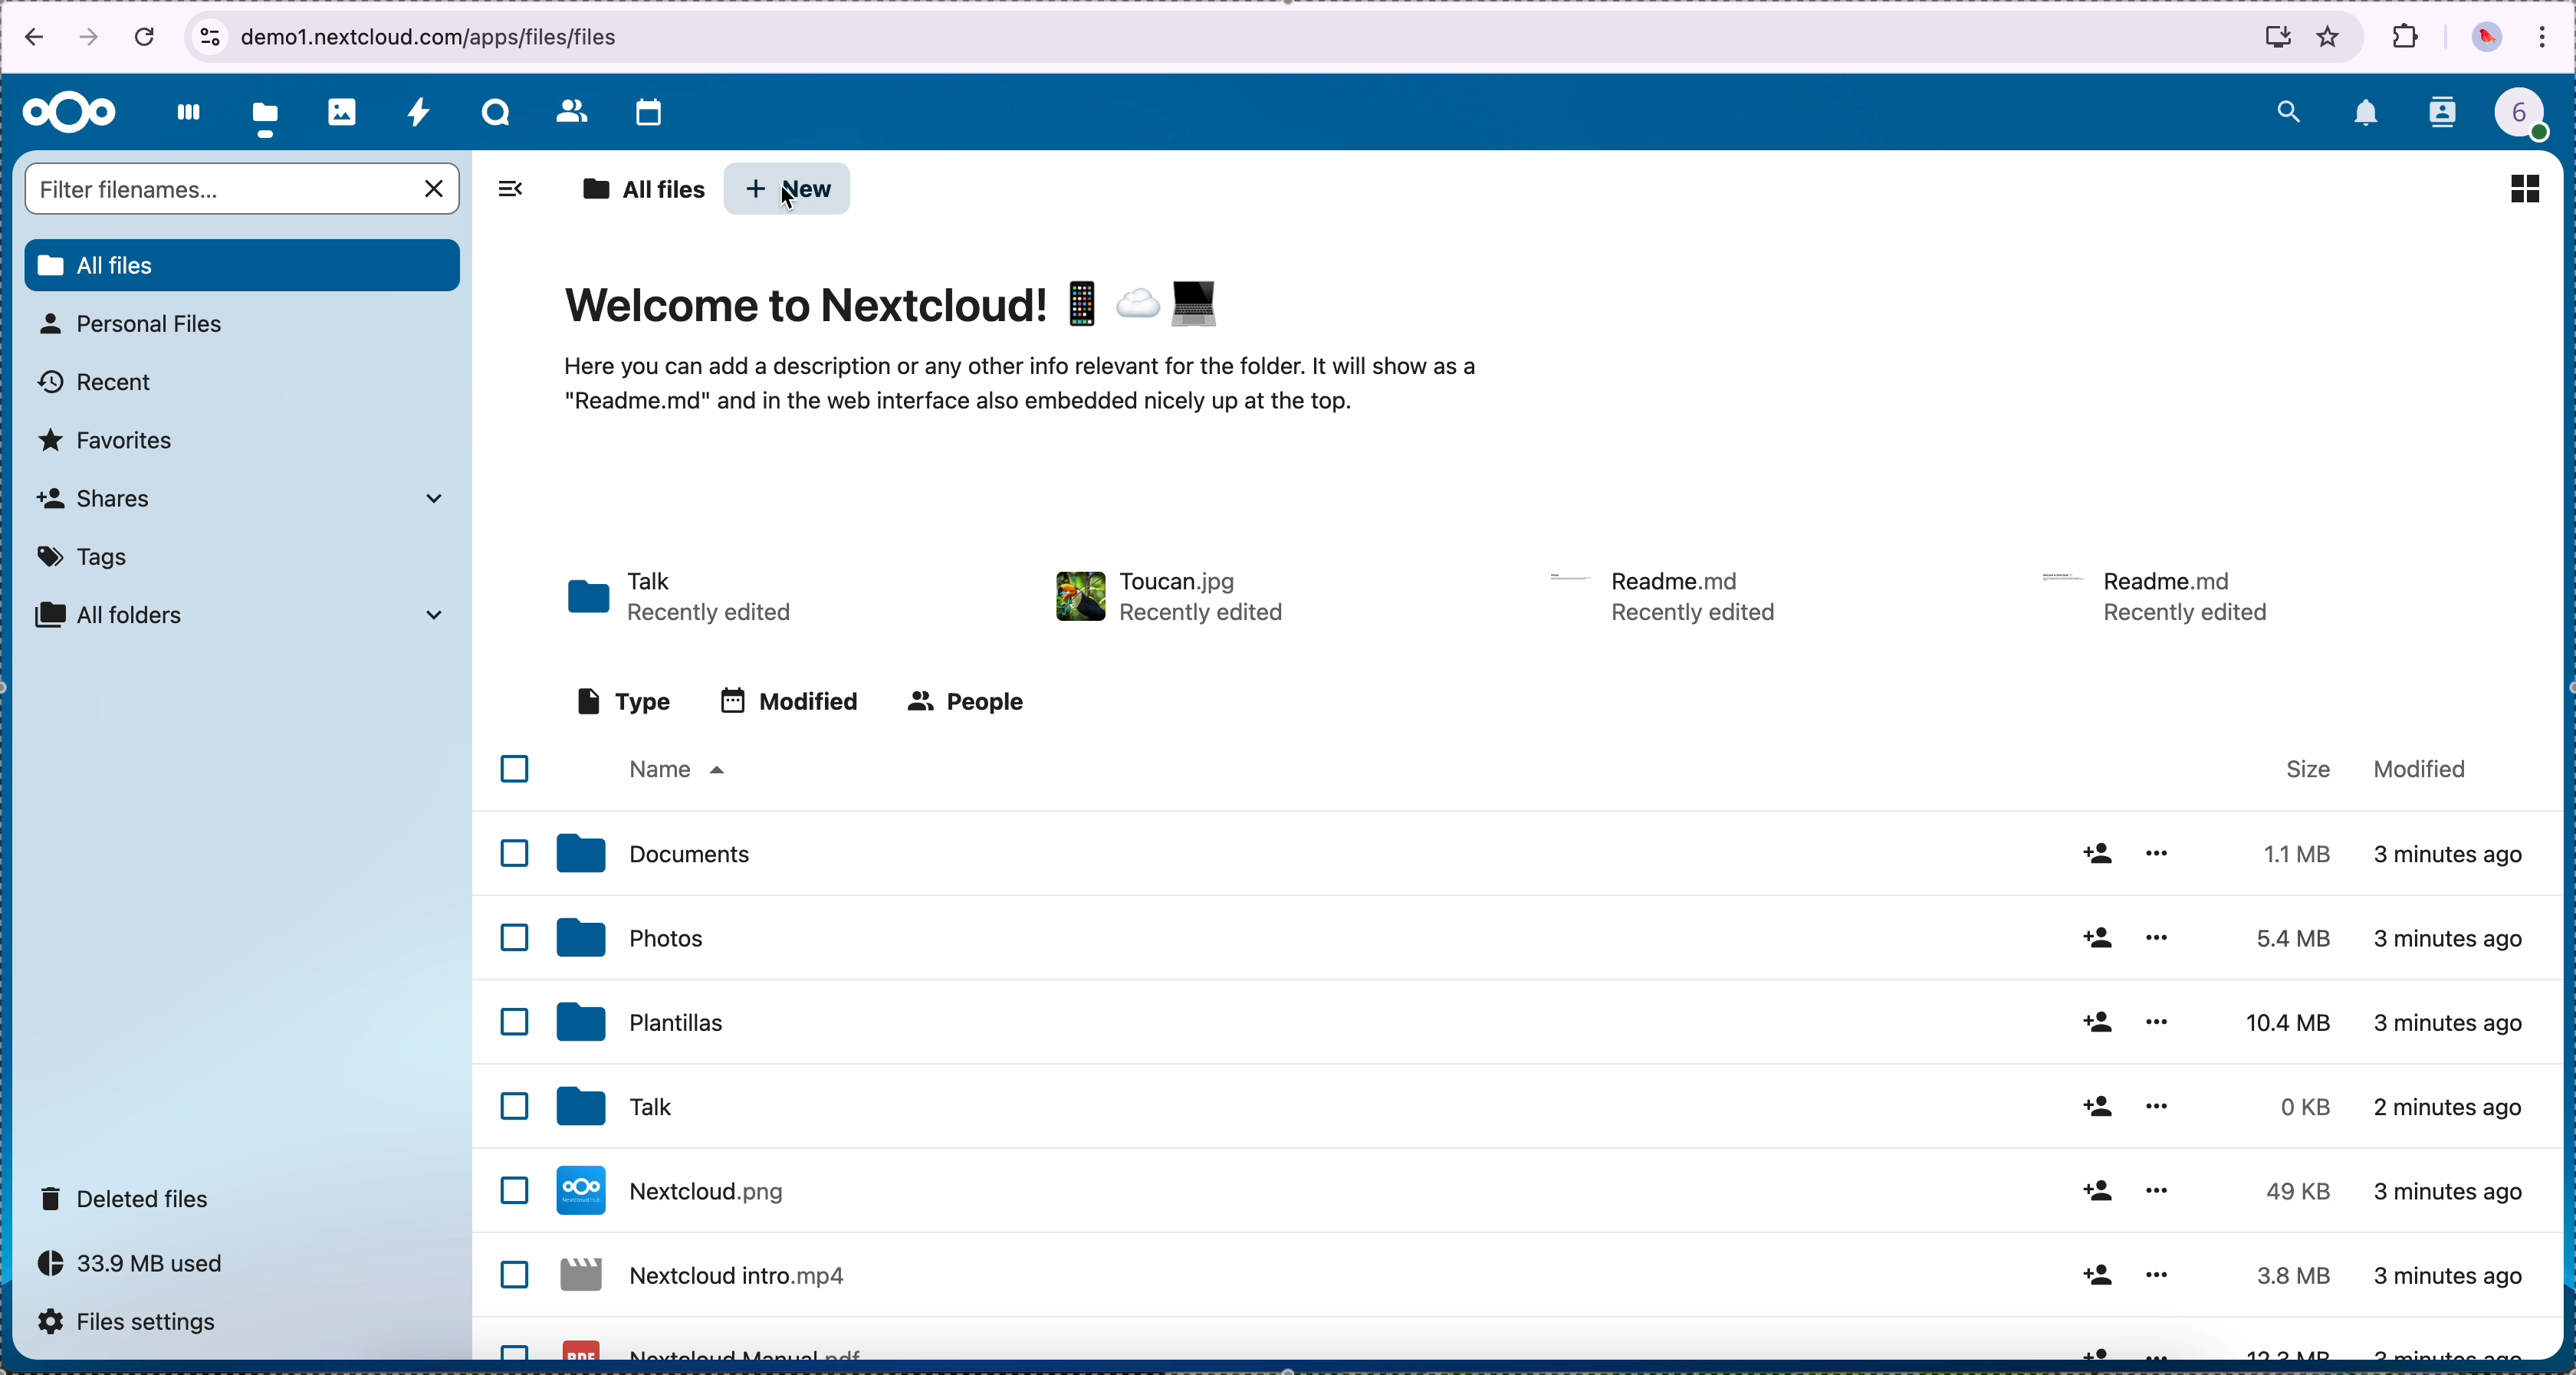  Describe the element at coordinates (642, 1020) in the screenshot. I see `templates` at that location.